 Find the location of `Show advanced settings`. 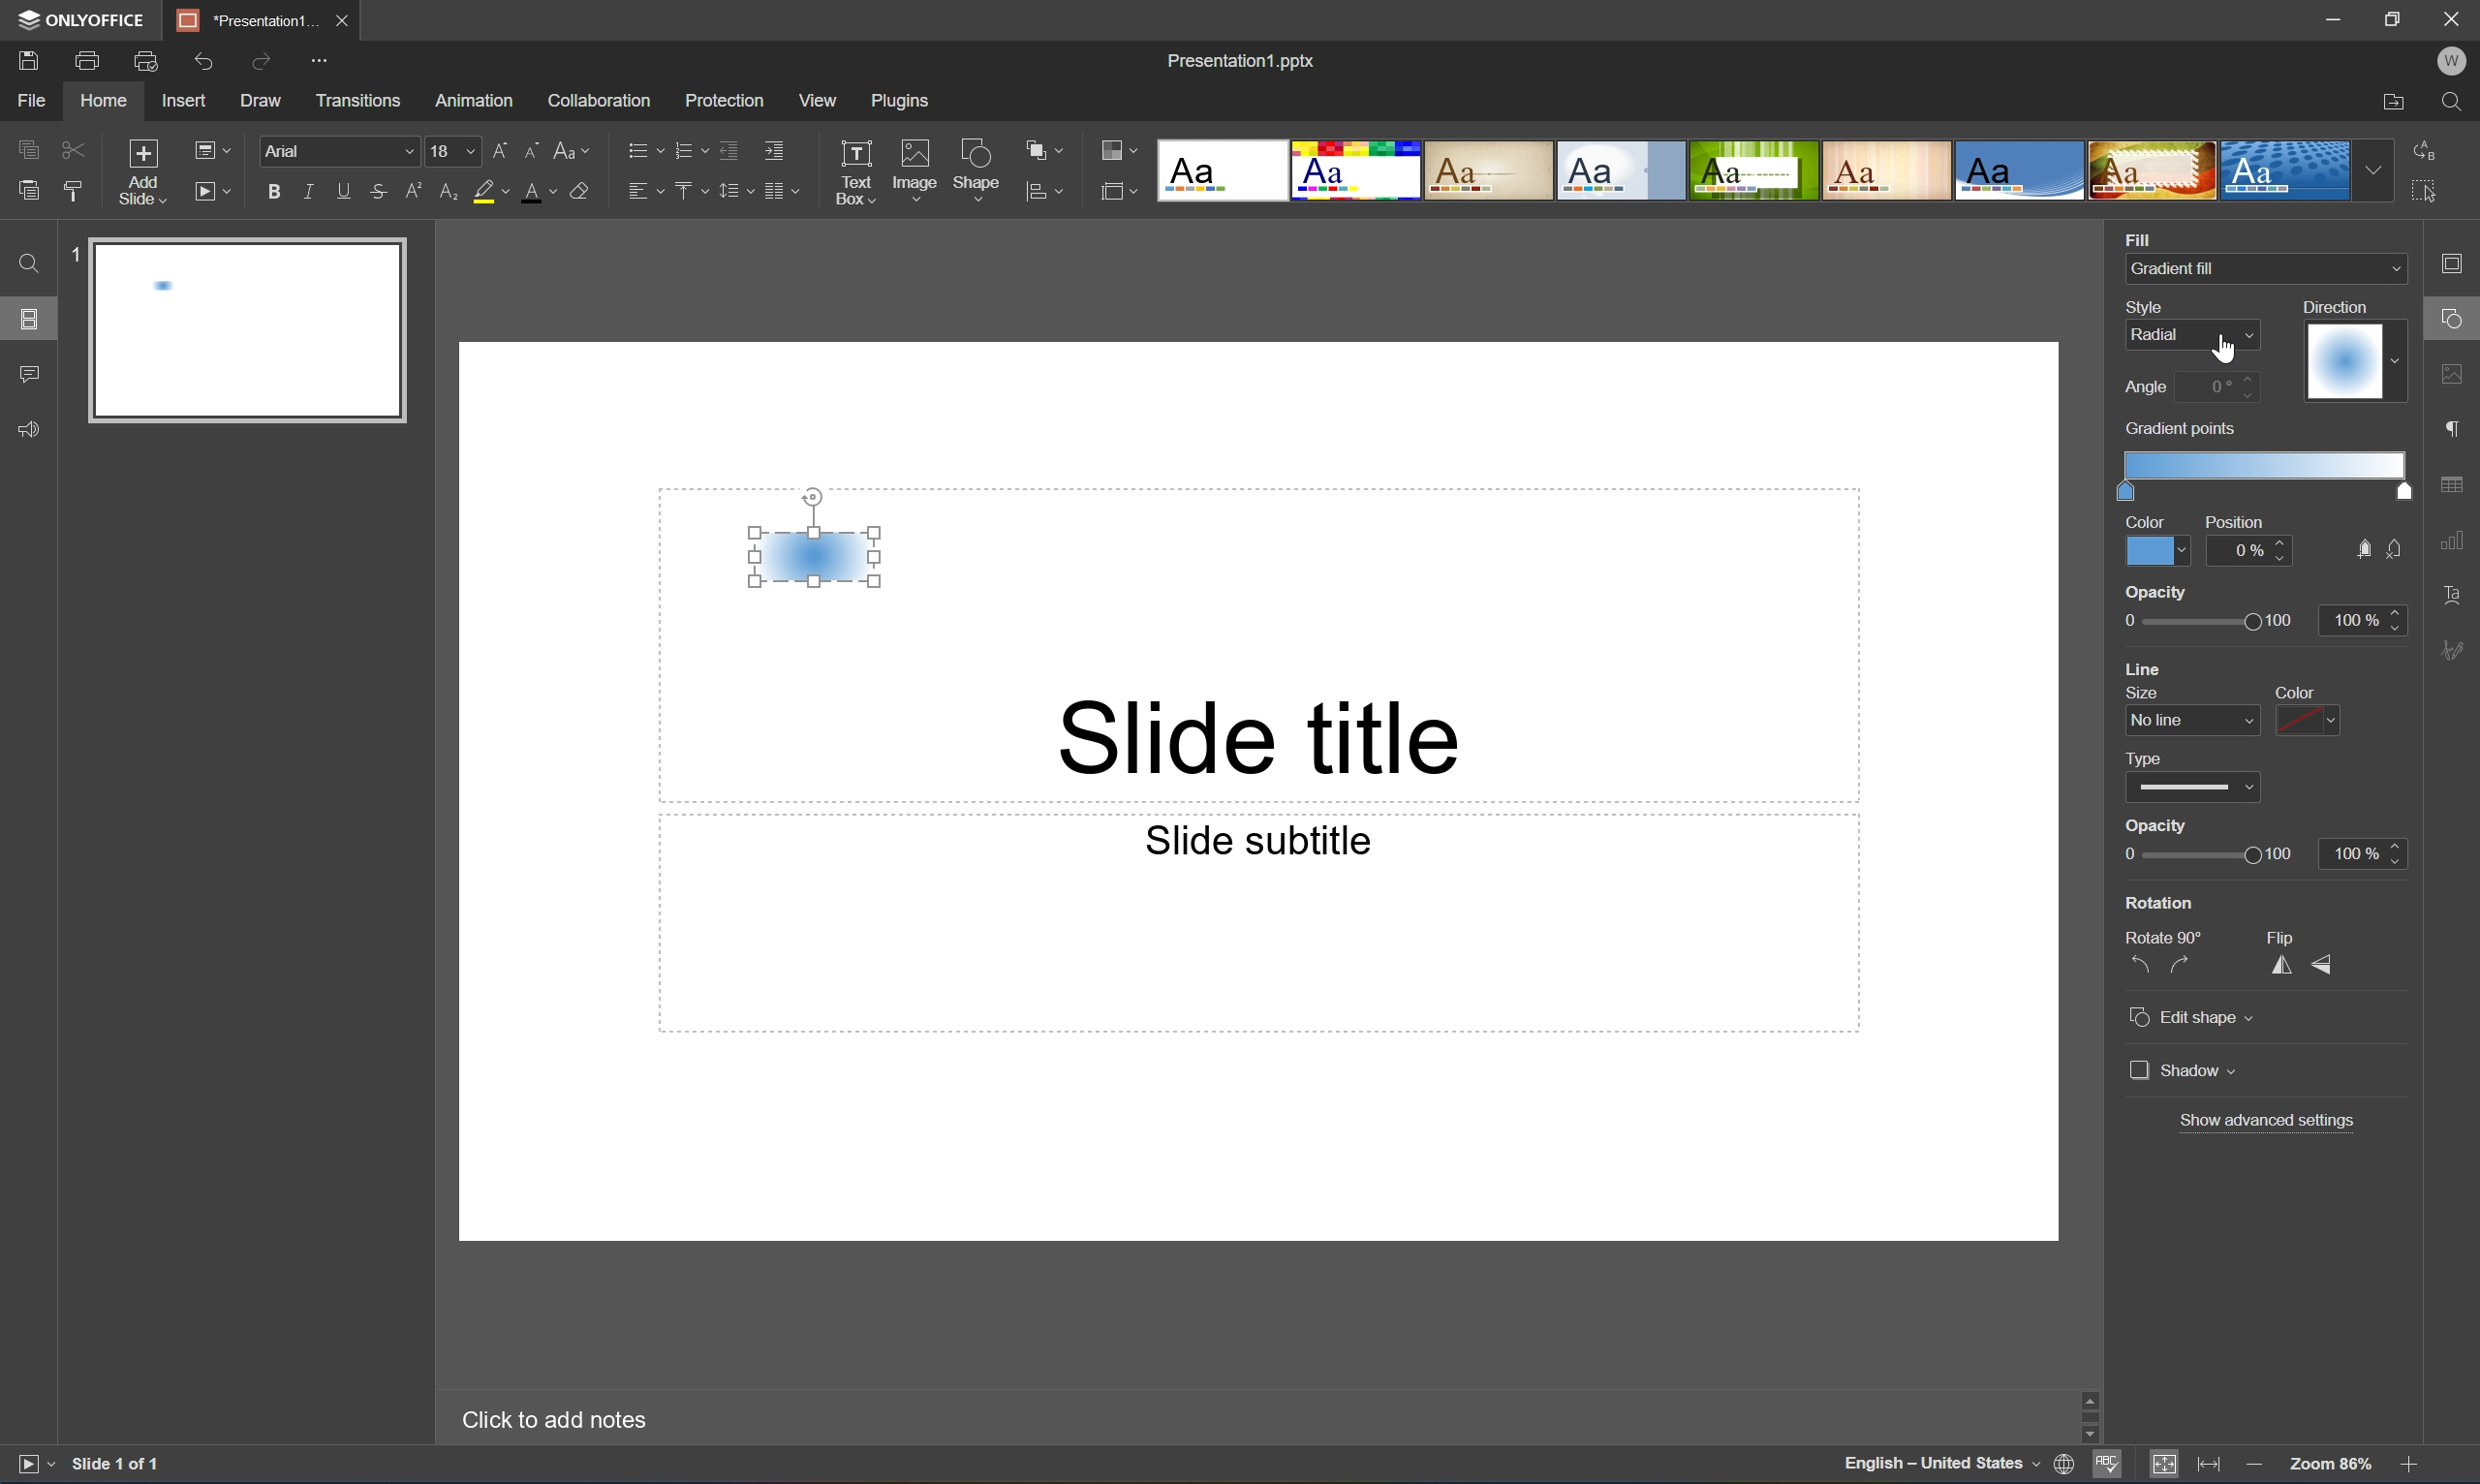

Show advanced settings is located at coordinates (2269, 1119).